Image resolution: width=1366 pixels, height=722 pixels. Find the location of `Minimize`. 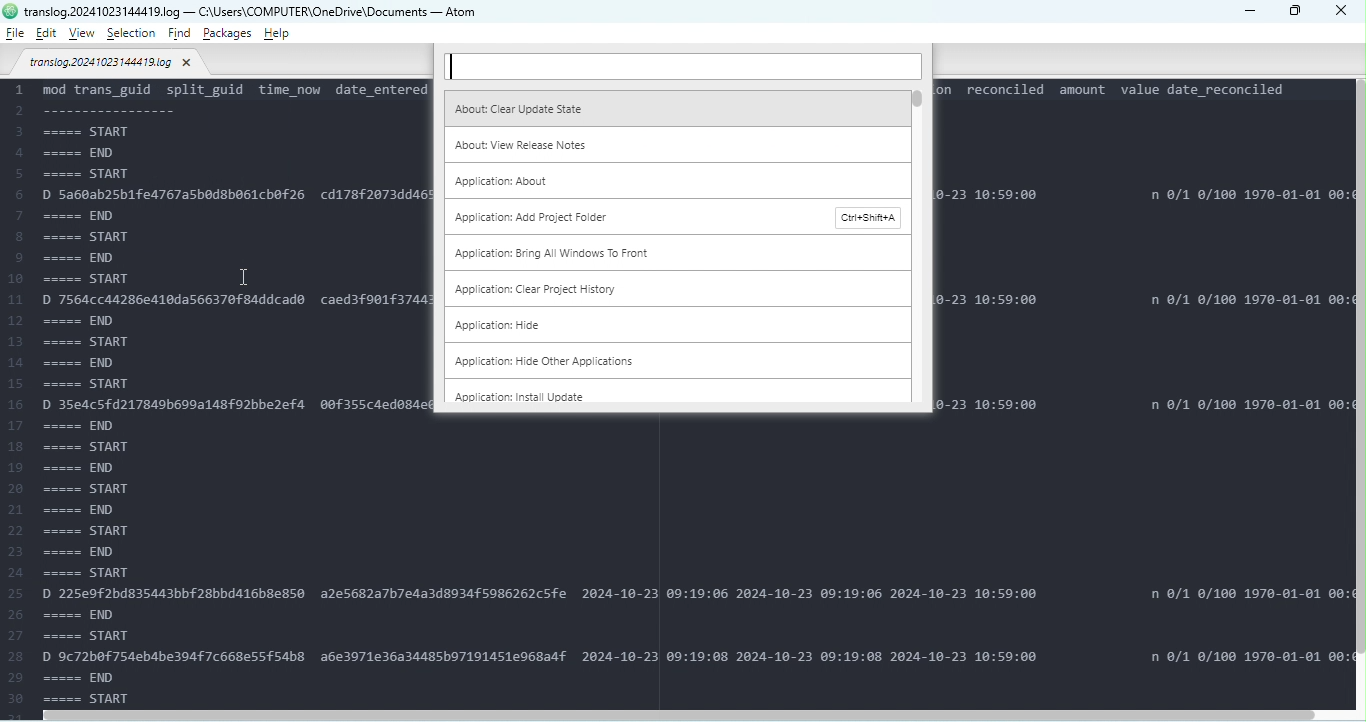

Minimize is located at coordinates (1248, 10).